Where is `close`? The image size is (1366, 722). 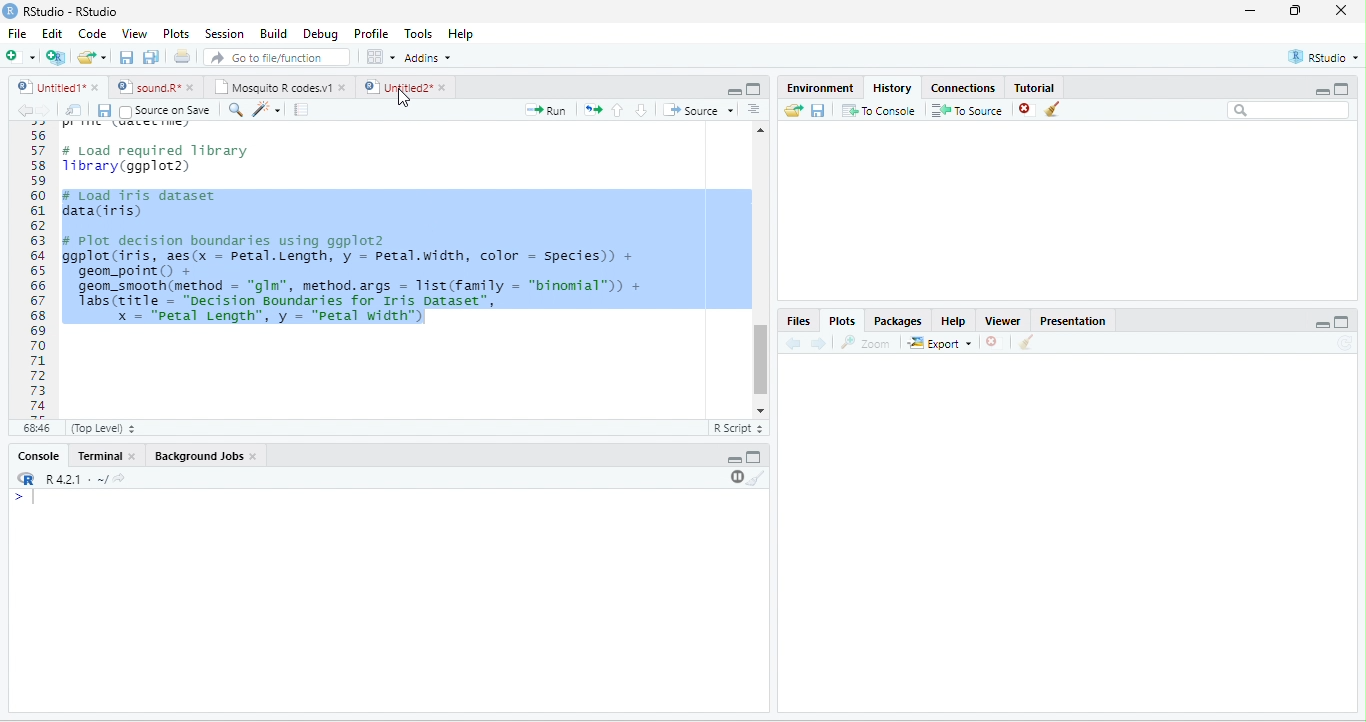 close is located at coordinates (1341, 10).